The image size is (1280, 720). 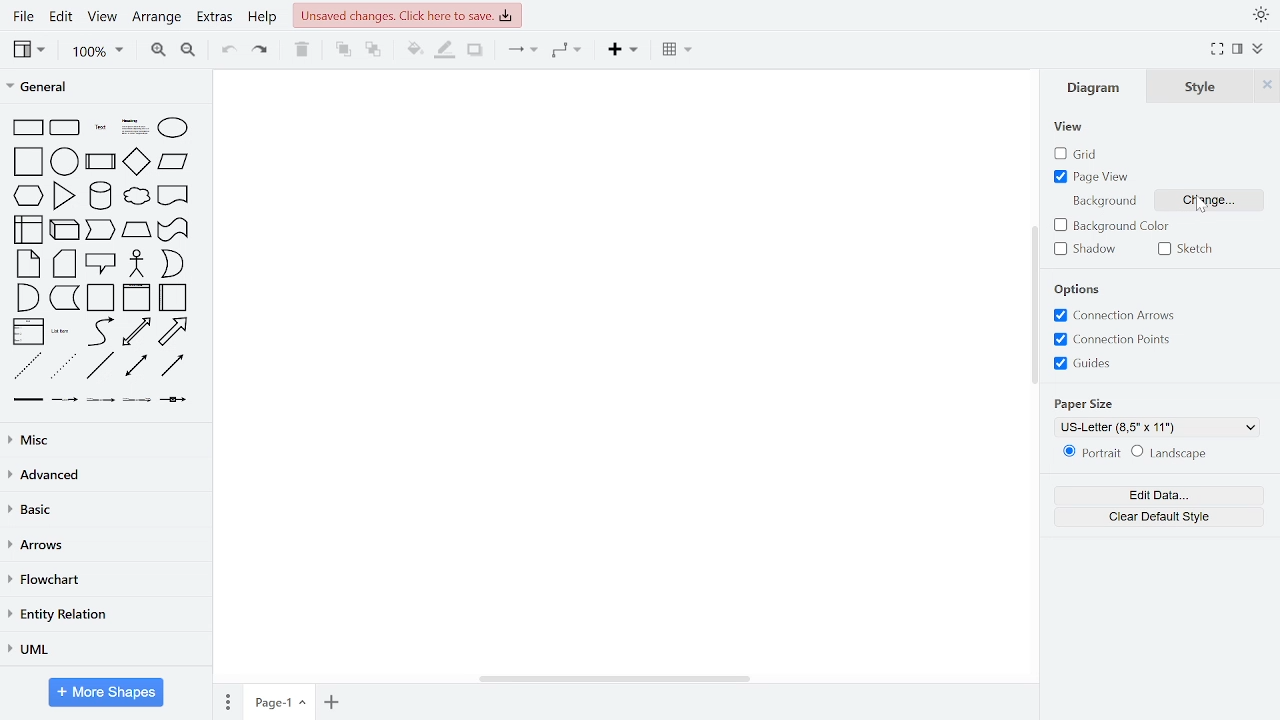 I want to click on view, so click(x=103, y=18).